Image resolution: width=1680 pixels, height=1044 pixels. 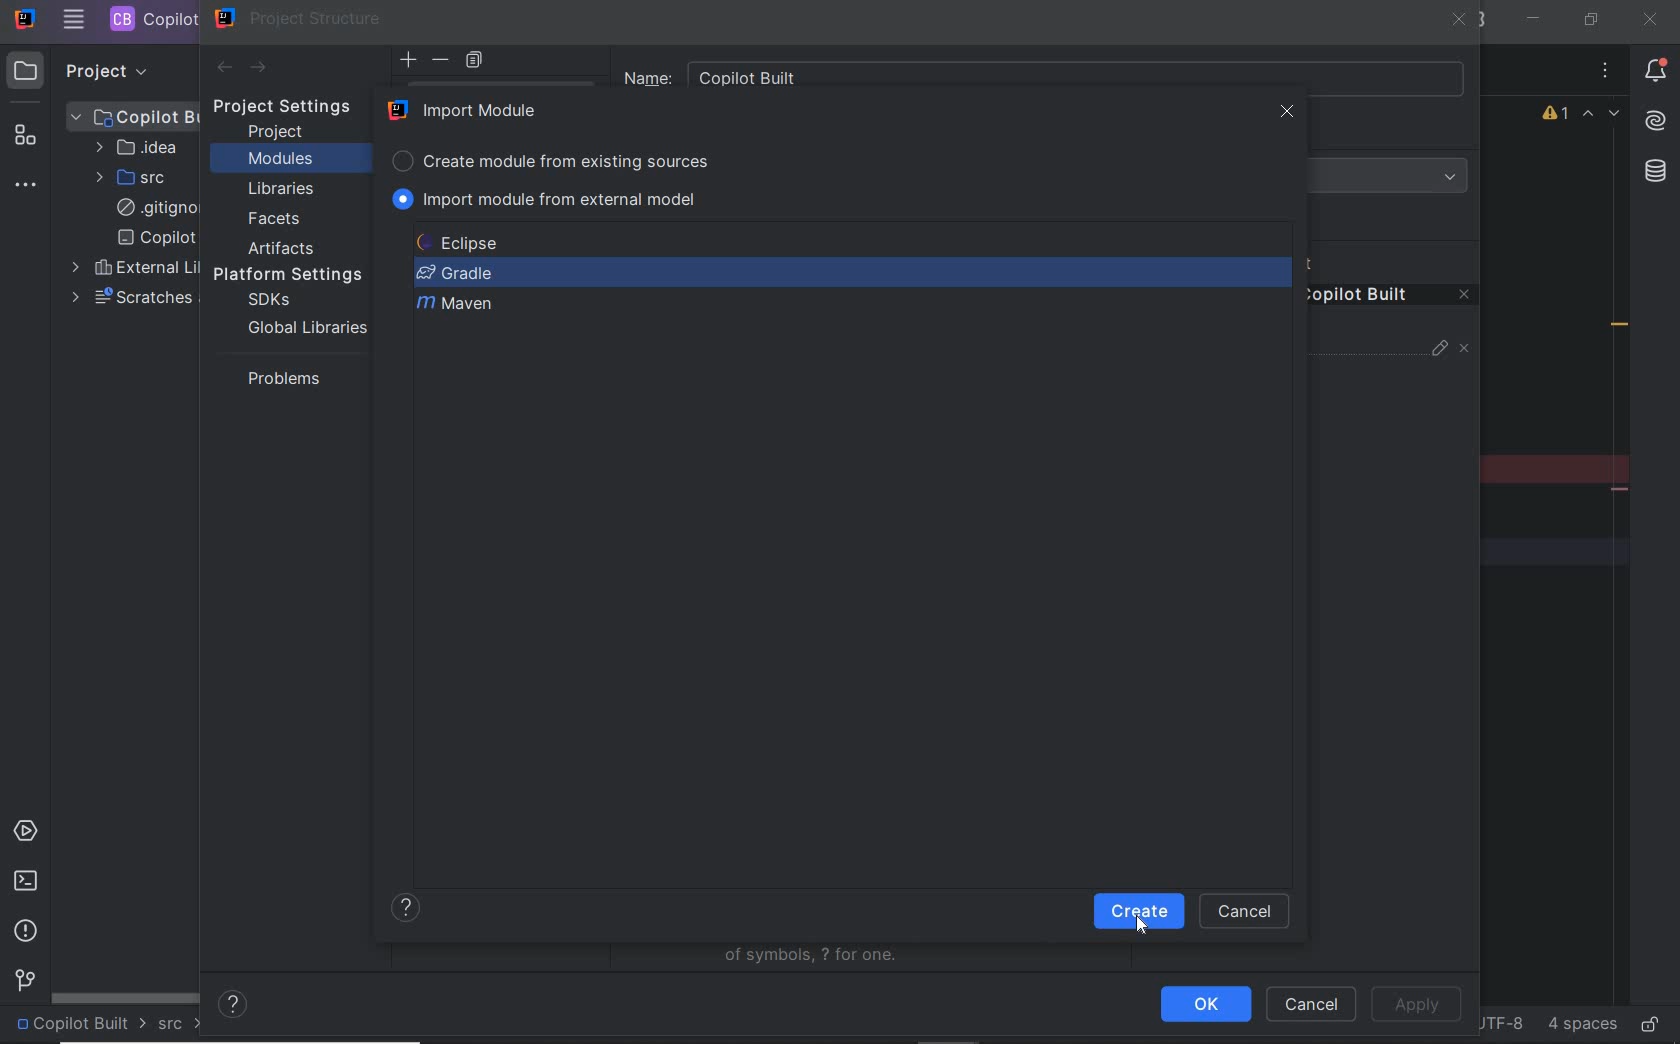 What do you see at coordinates (1606, 73) in the screenshot?
I see `options` at bounding box center [1606, 73].